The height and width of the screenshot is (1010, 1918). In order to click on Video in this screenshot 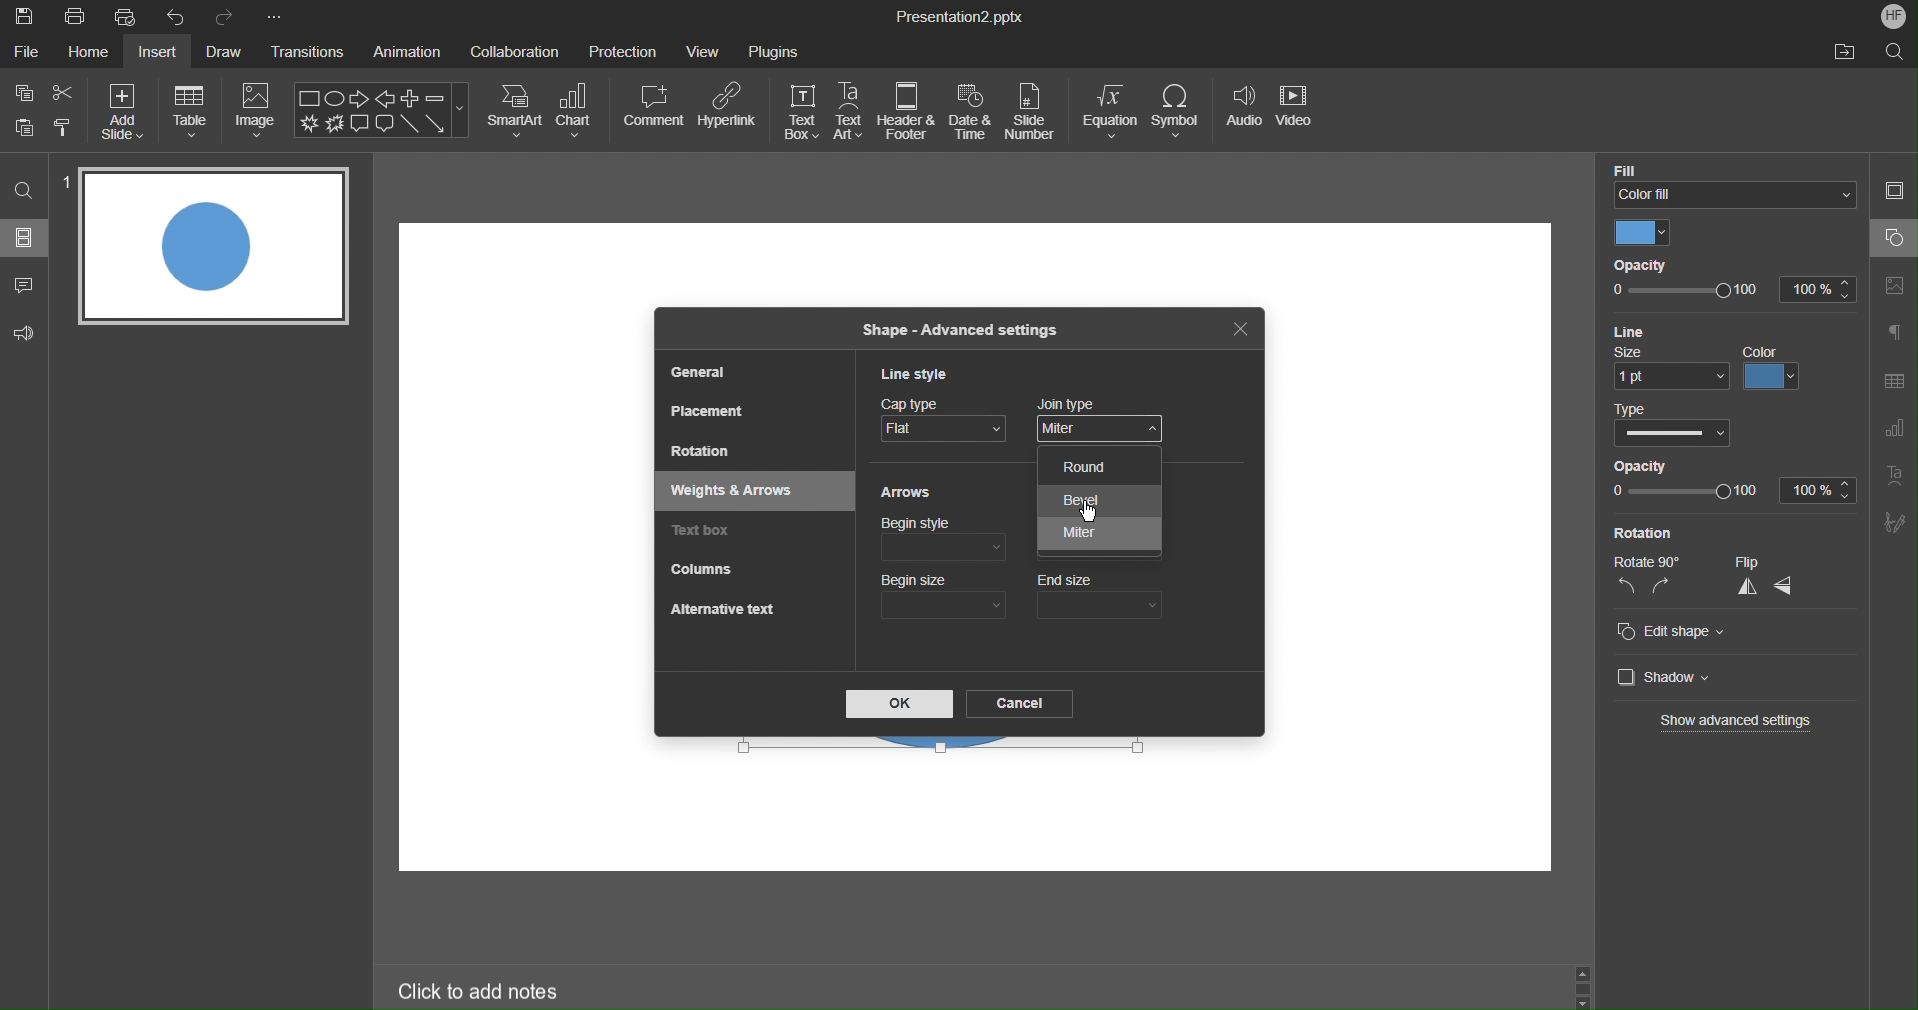, I will do `click(1298, 114)`.